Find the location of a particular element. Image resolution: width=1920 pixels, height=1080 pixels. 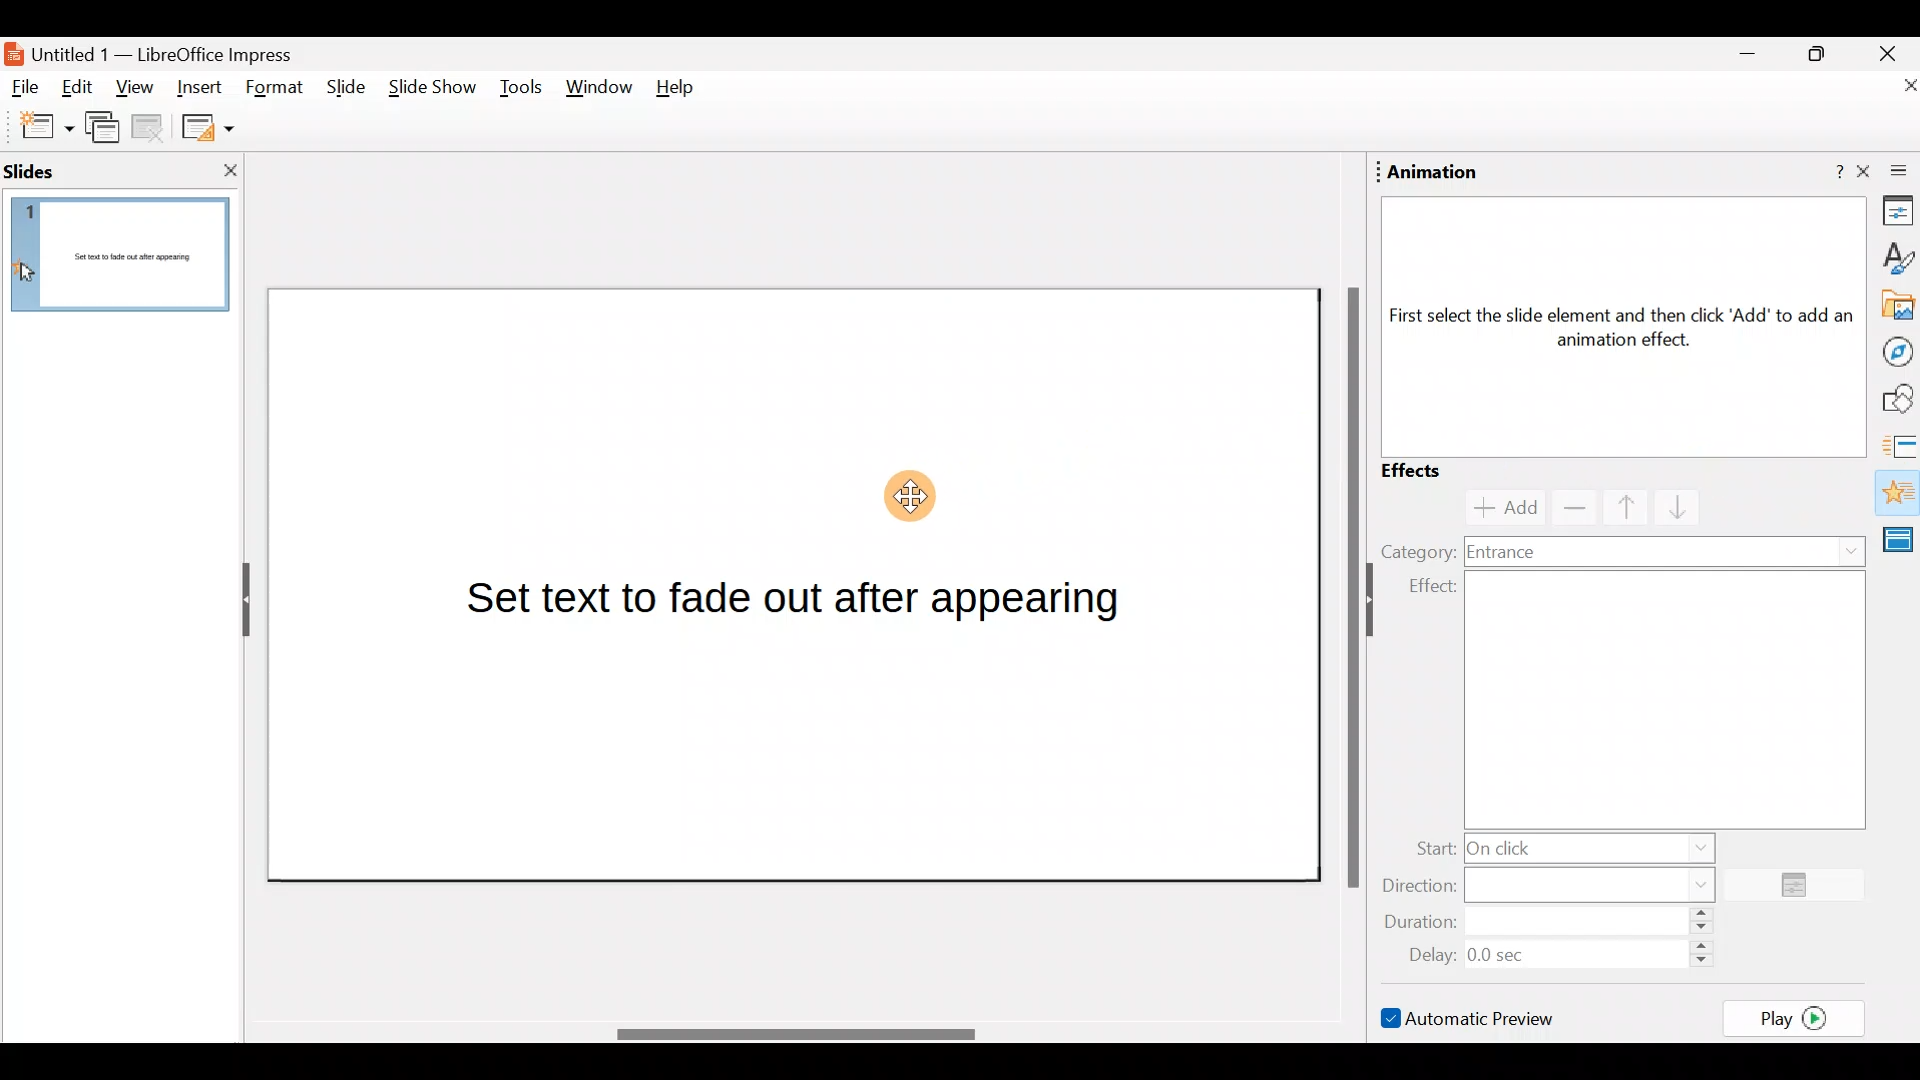

Entrance is located at coordinates (1668, 550).